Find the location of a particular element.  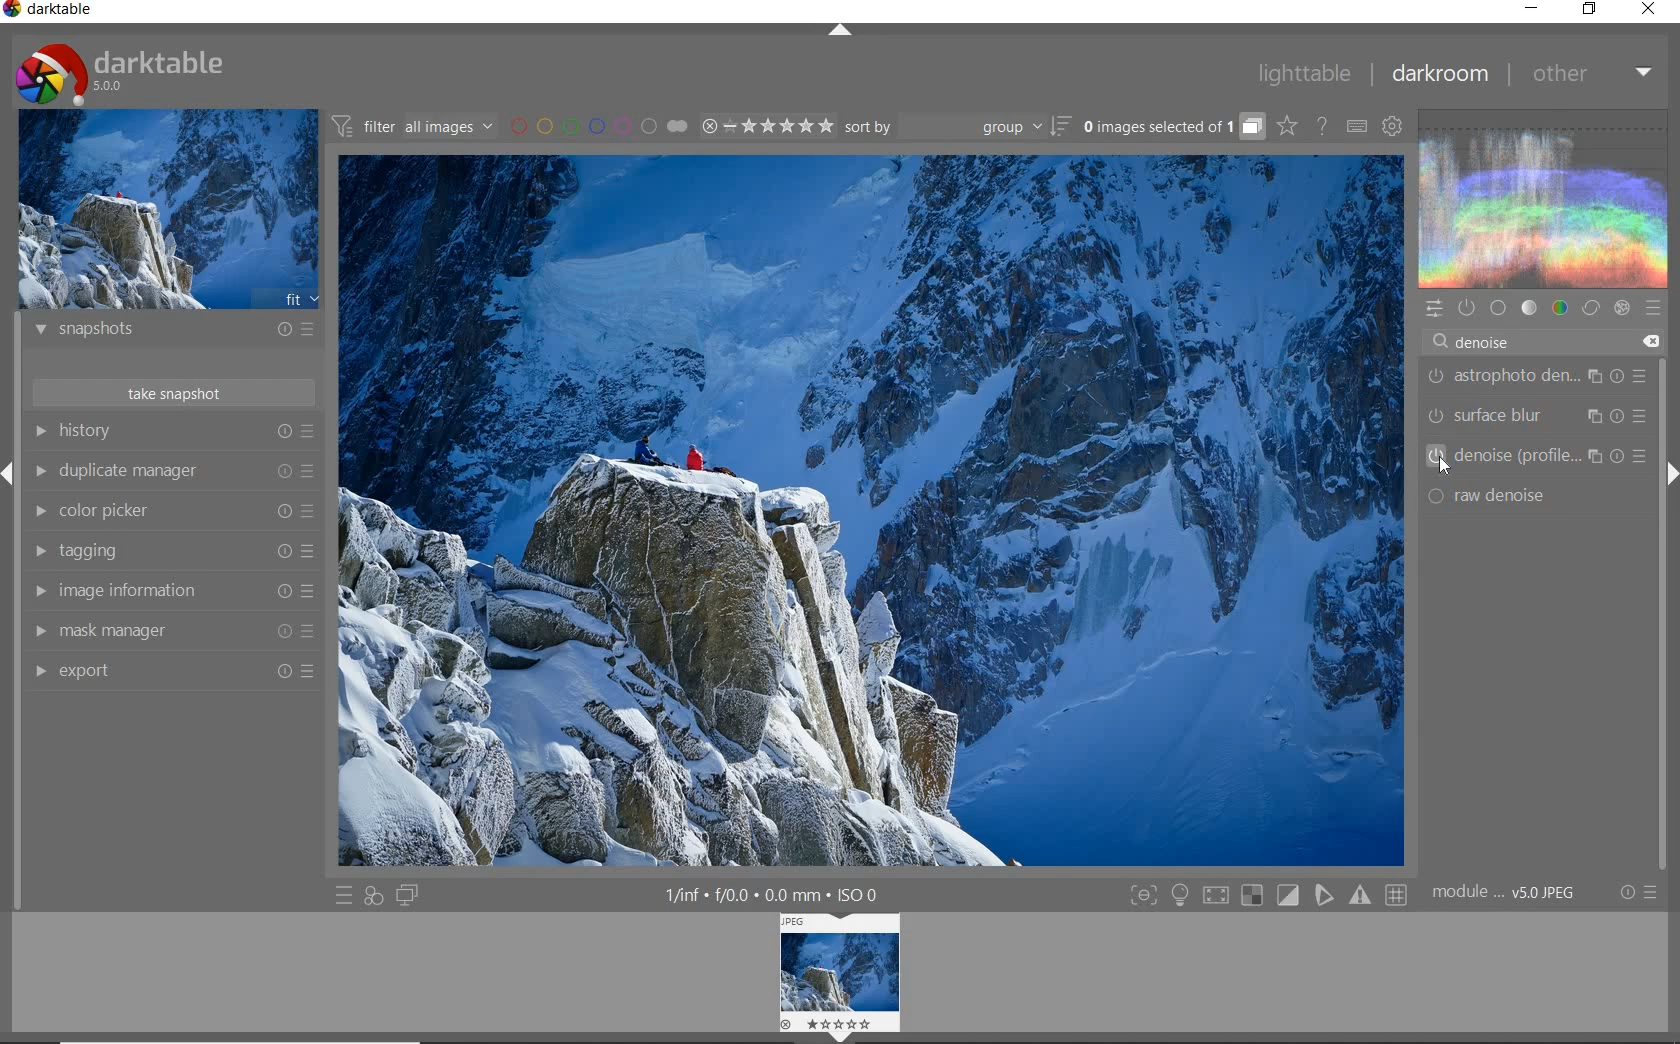

expand/collapse is located at coordinates (838, 31).